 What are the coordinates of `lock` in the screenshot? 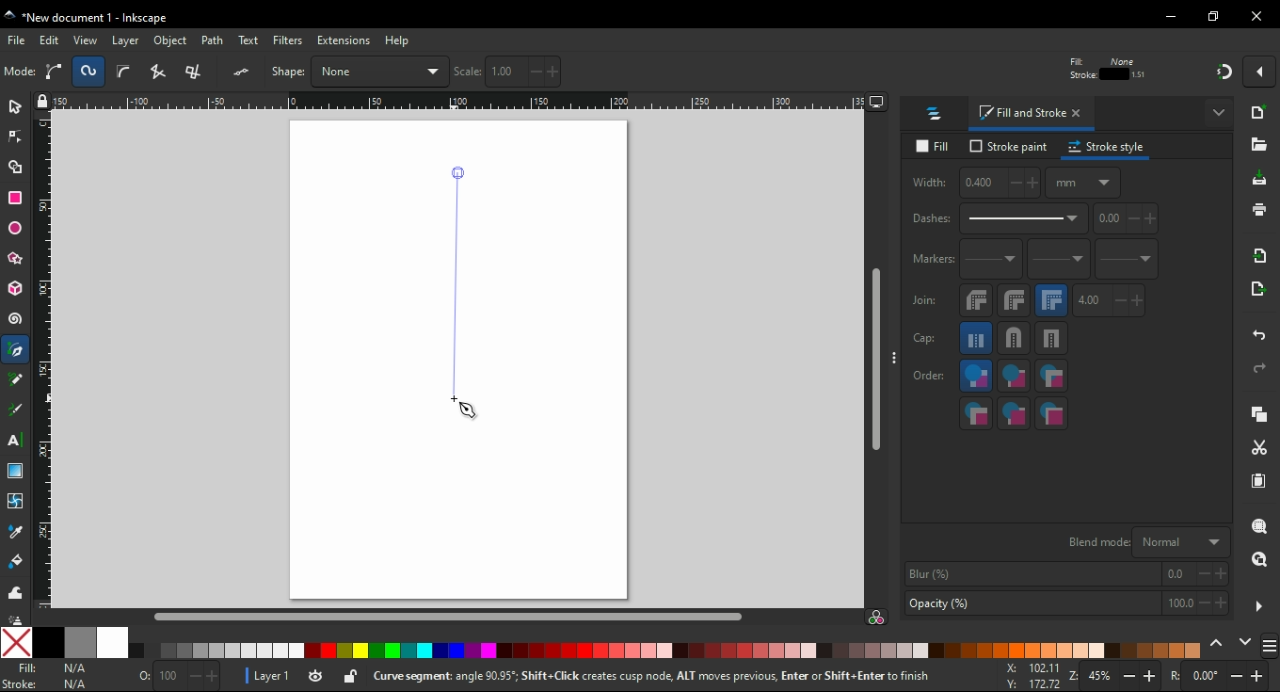 It's located at (844, 72).